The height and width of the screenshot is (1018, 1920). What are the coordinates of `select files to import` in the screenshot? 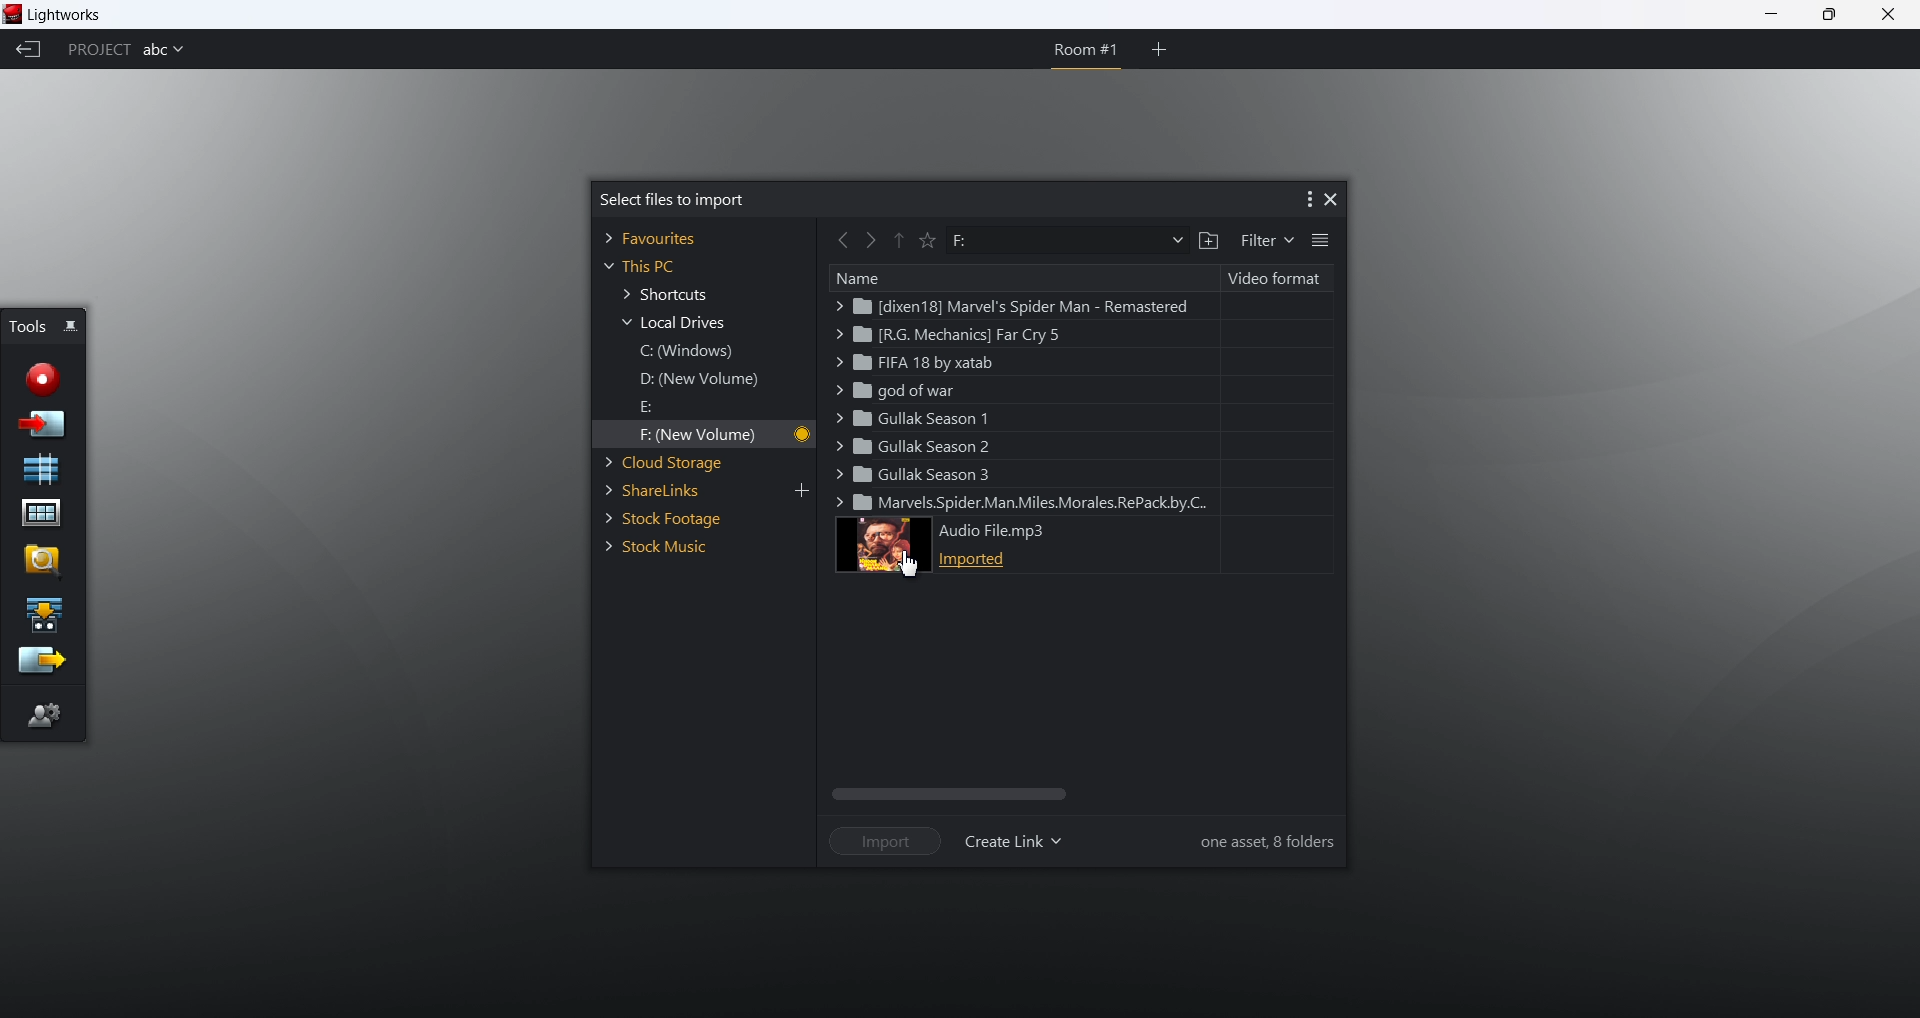 It's located at (668, 200).